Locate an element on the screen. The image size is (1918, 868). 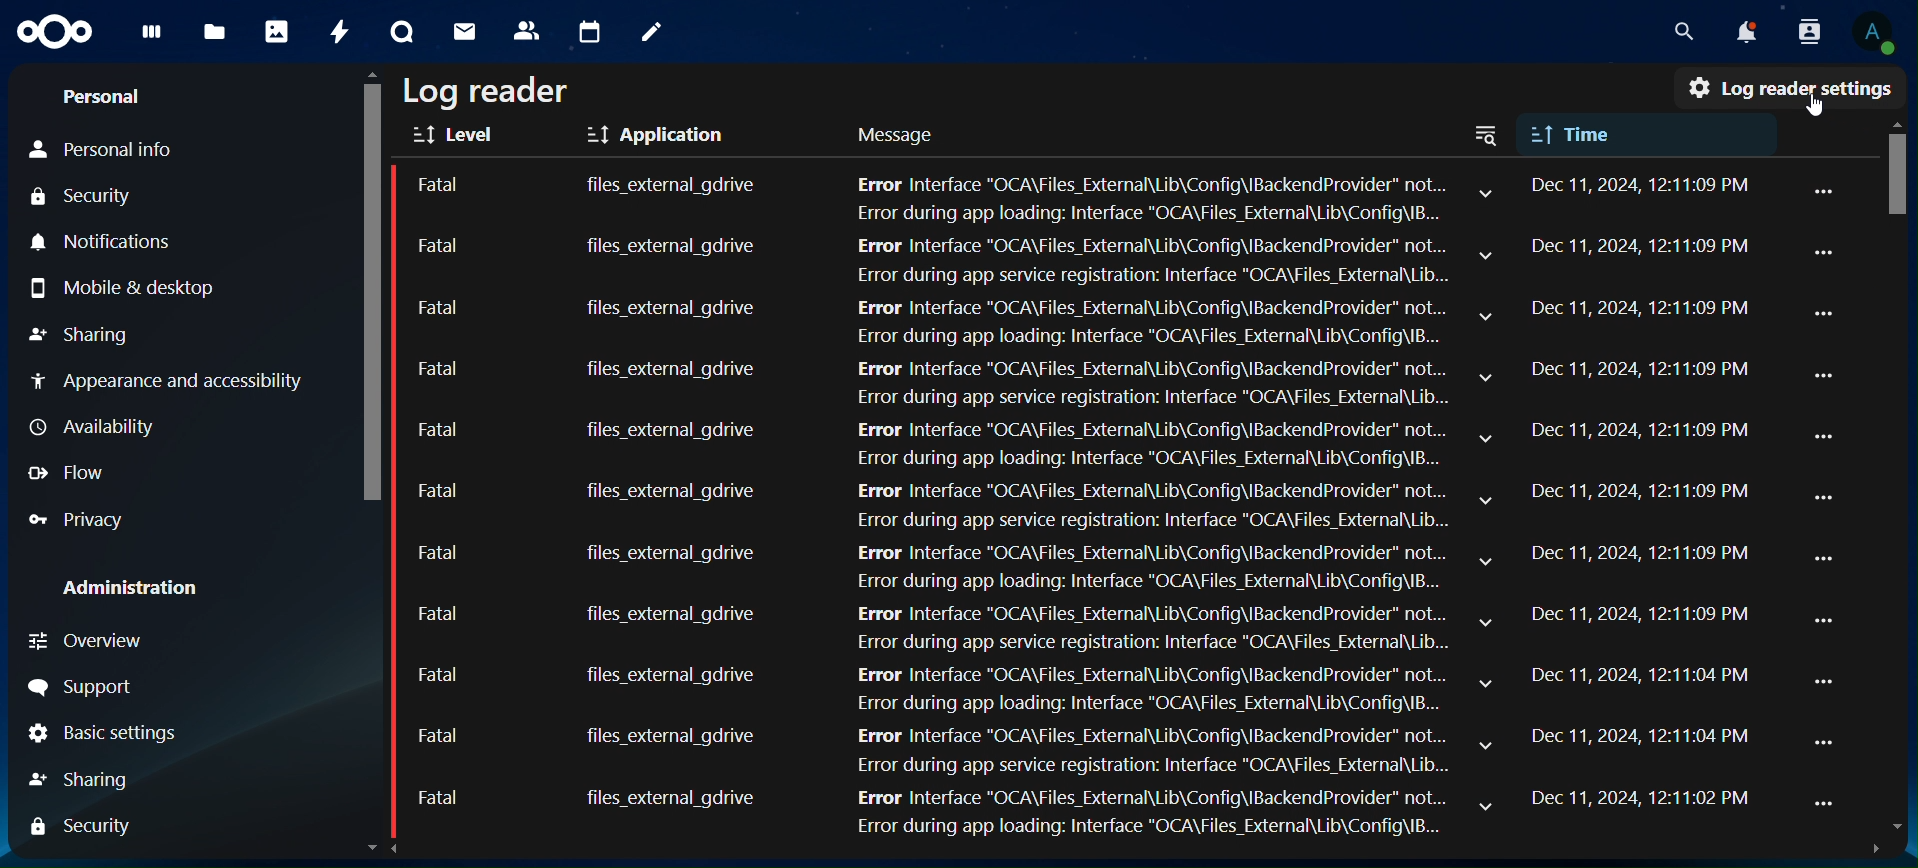
appearance and accessibilty is located at coordinates (171, 381).